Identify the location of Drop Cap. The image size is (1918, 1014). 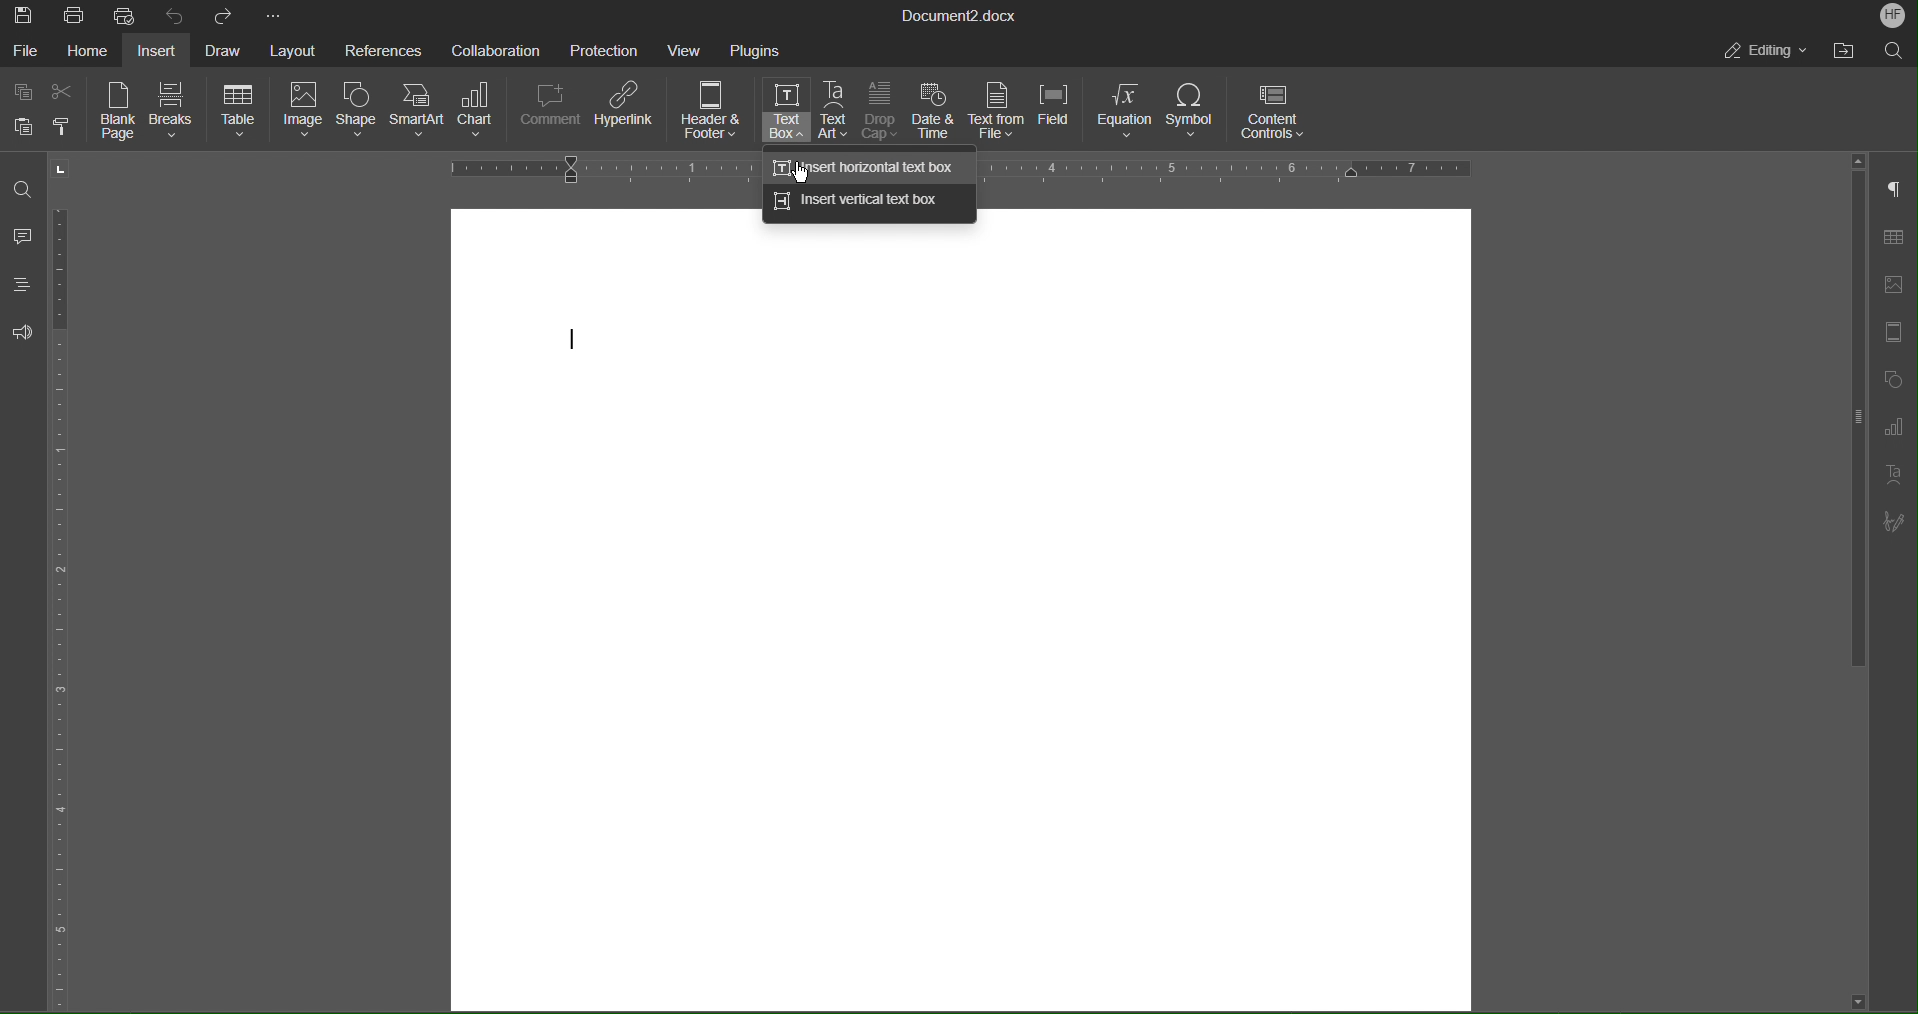
(880, 112).